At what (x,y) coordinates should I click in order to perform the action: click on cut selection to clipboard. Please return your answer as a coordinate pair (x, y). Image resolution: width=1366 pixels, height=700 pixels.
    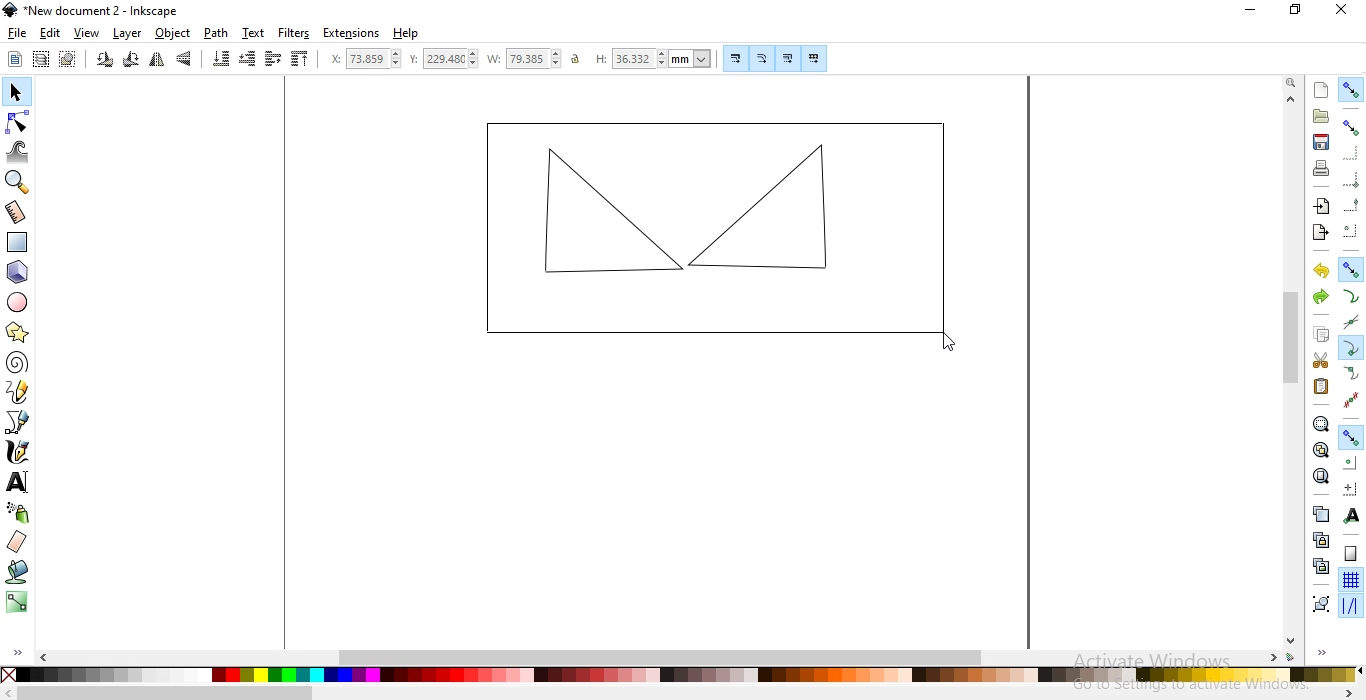
    Looking at the image, I should click on (1319, 359).